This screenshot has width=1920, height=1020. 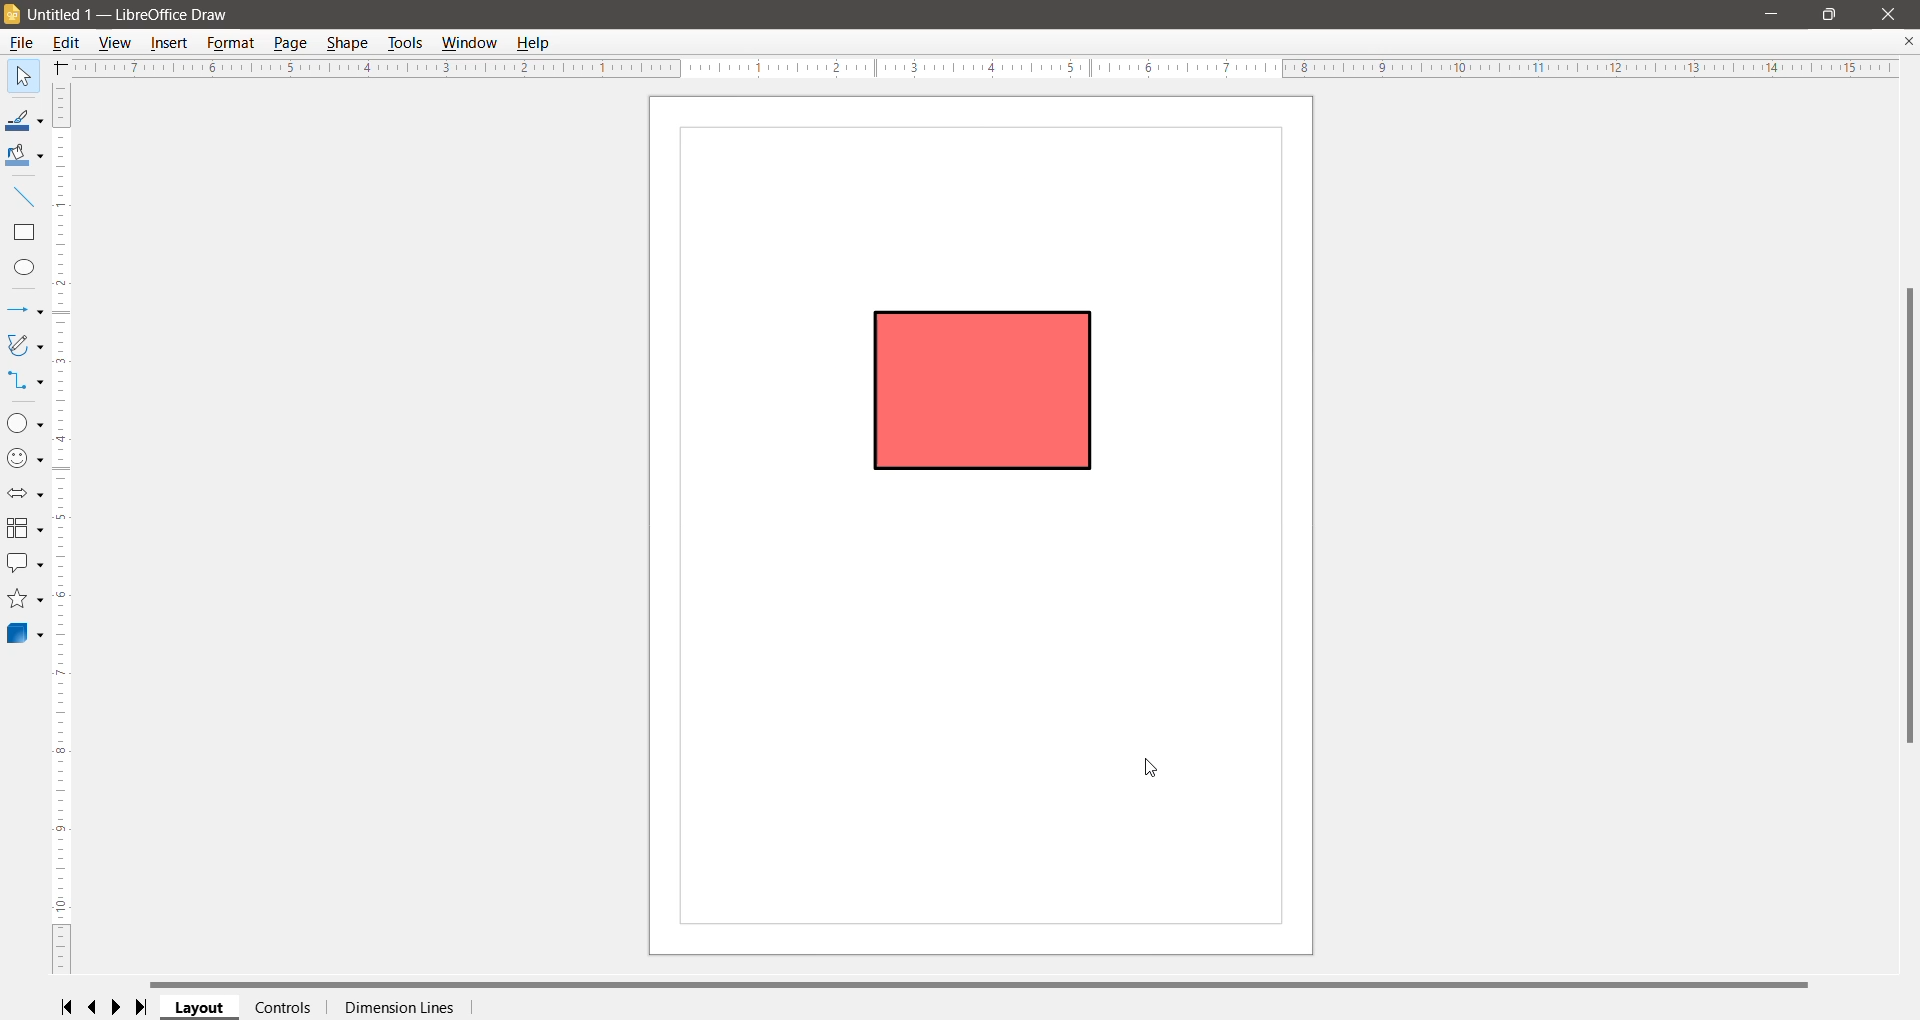 I want to click on Shape, so click(x=349, y=44).